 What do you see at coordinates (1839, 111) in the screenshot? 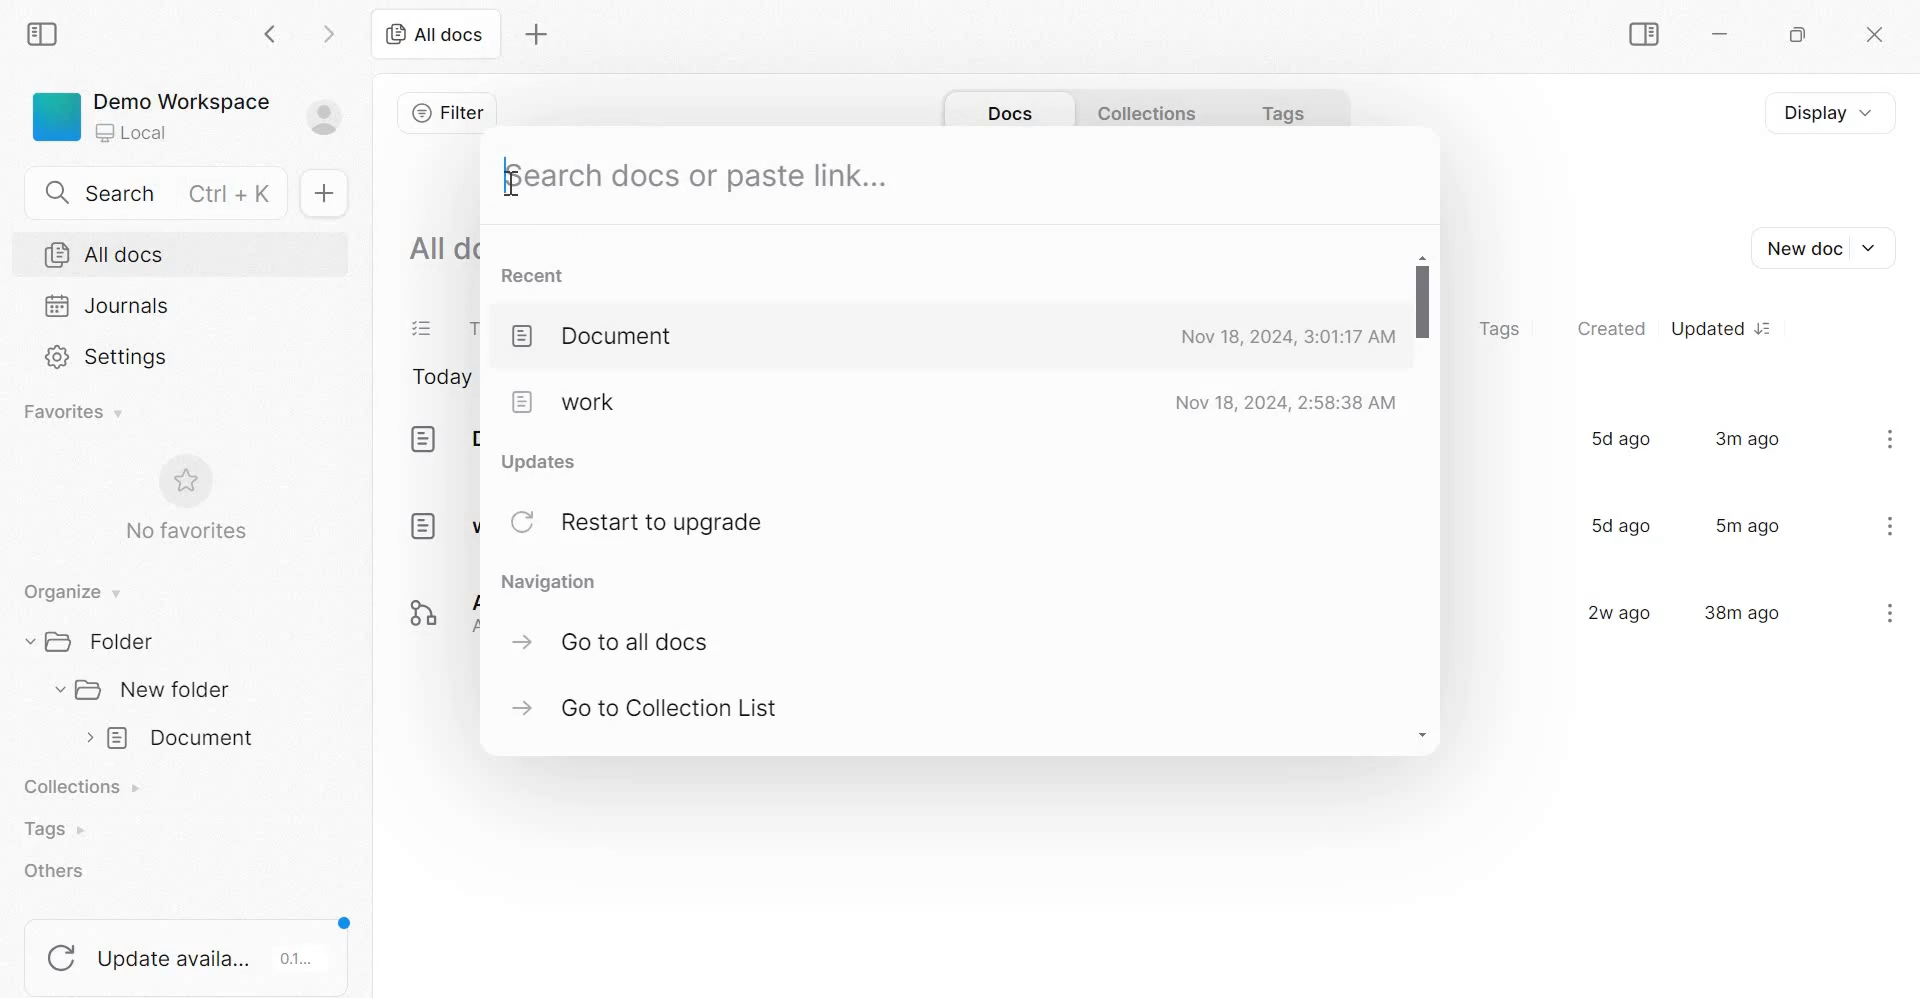
I see `Display` at bounding box center [1839, 111].